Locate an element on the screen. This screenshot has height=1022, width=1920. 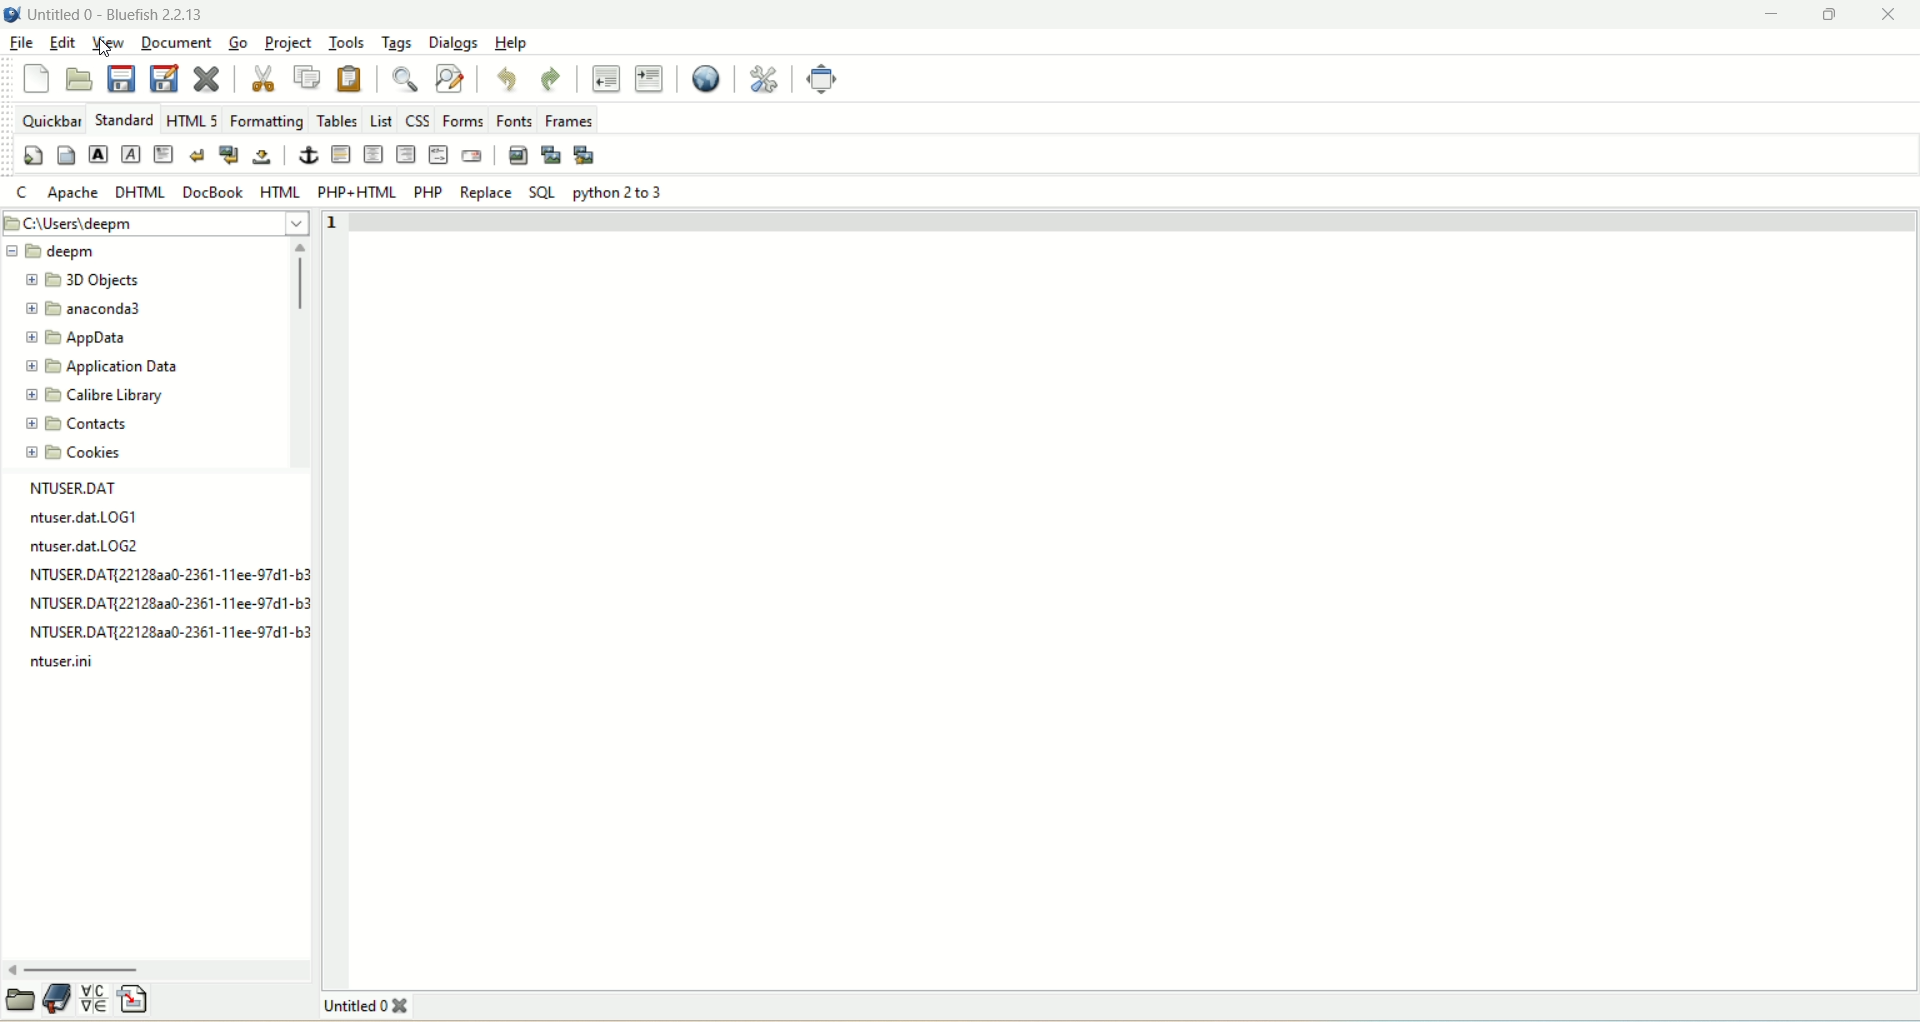
non-breaking space is located at coordinates (262, 158).